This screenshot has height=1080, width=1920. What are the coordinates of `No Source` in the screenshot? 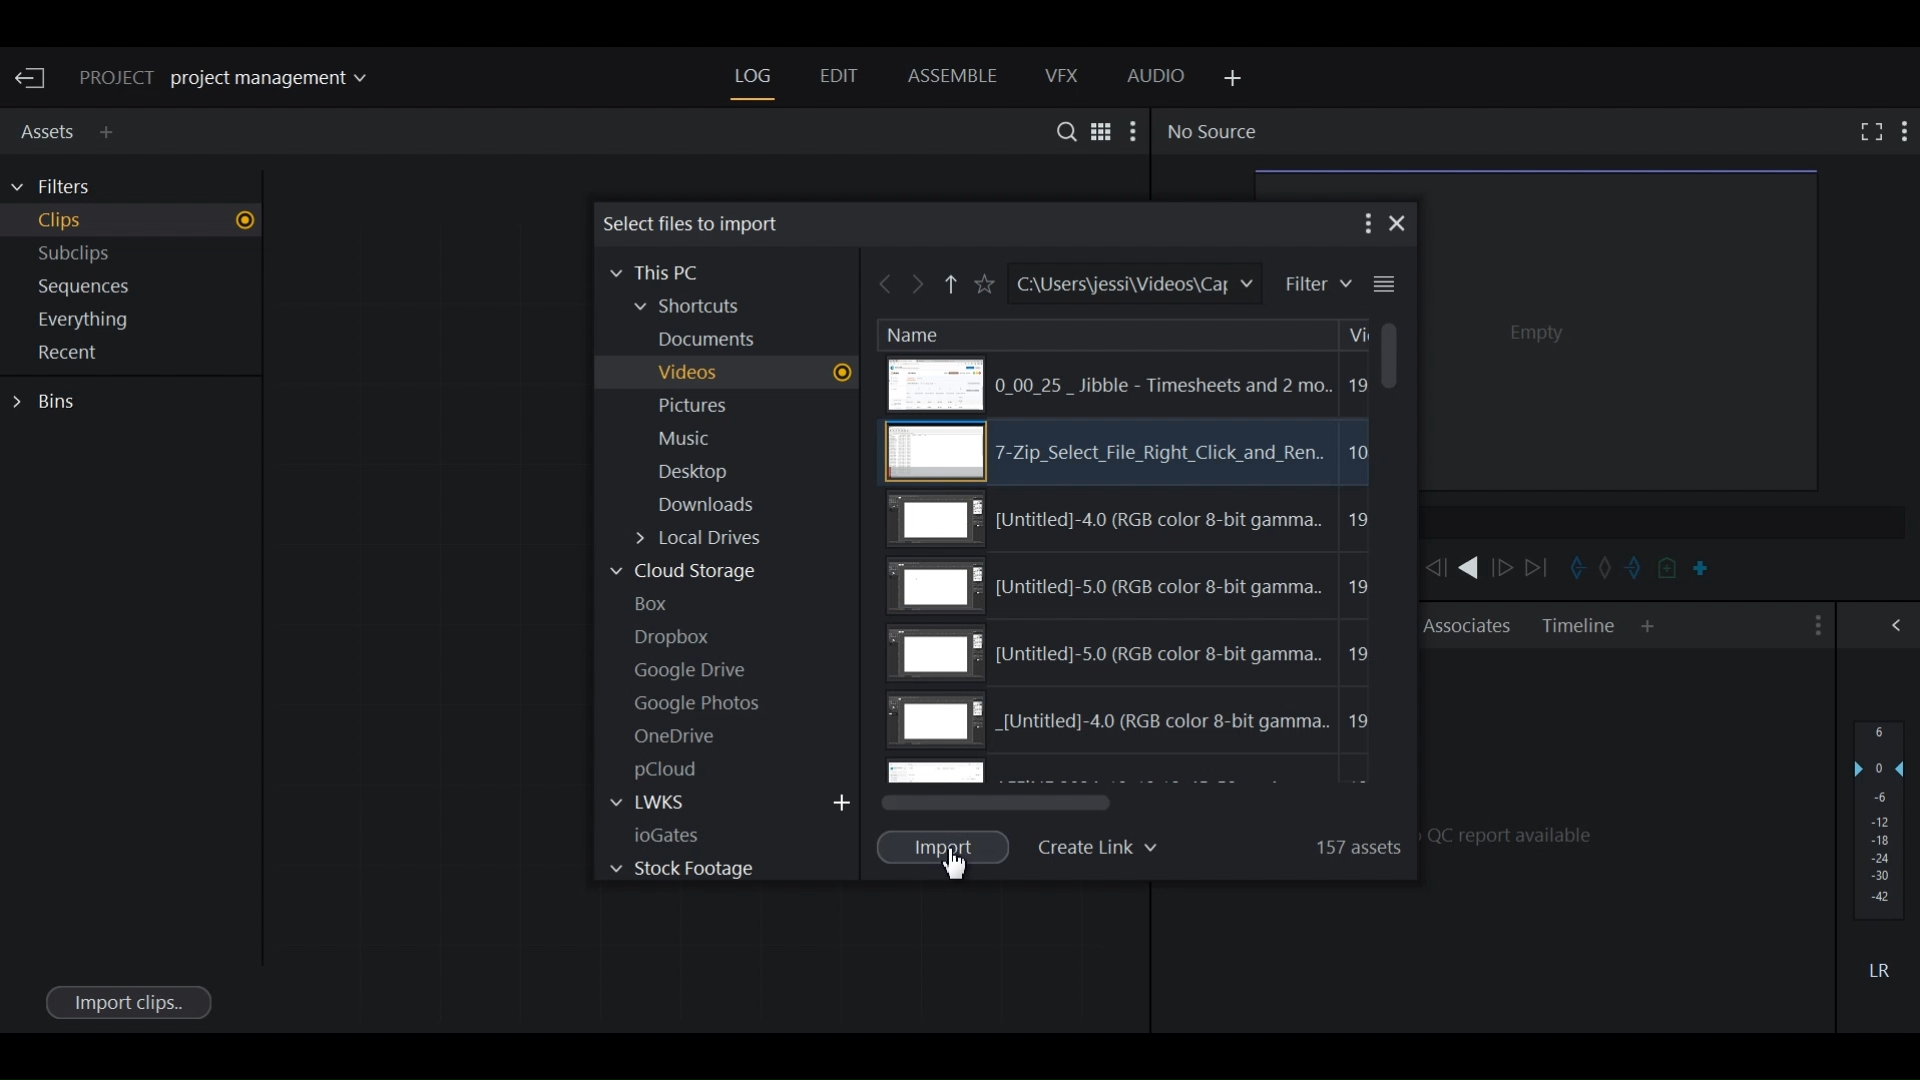 It's located at (1211, 132).